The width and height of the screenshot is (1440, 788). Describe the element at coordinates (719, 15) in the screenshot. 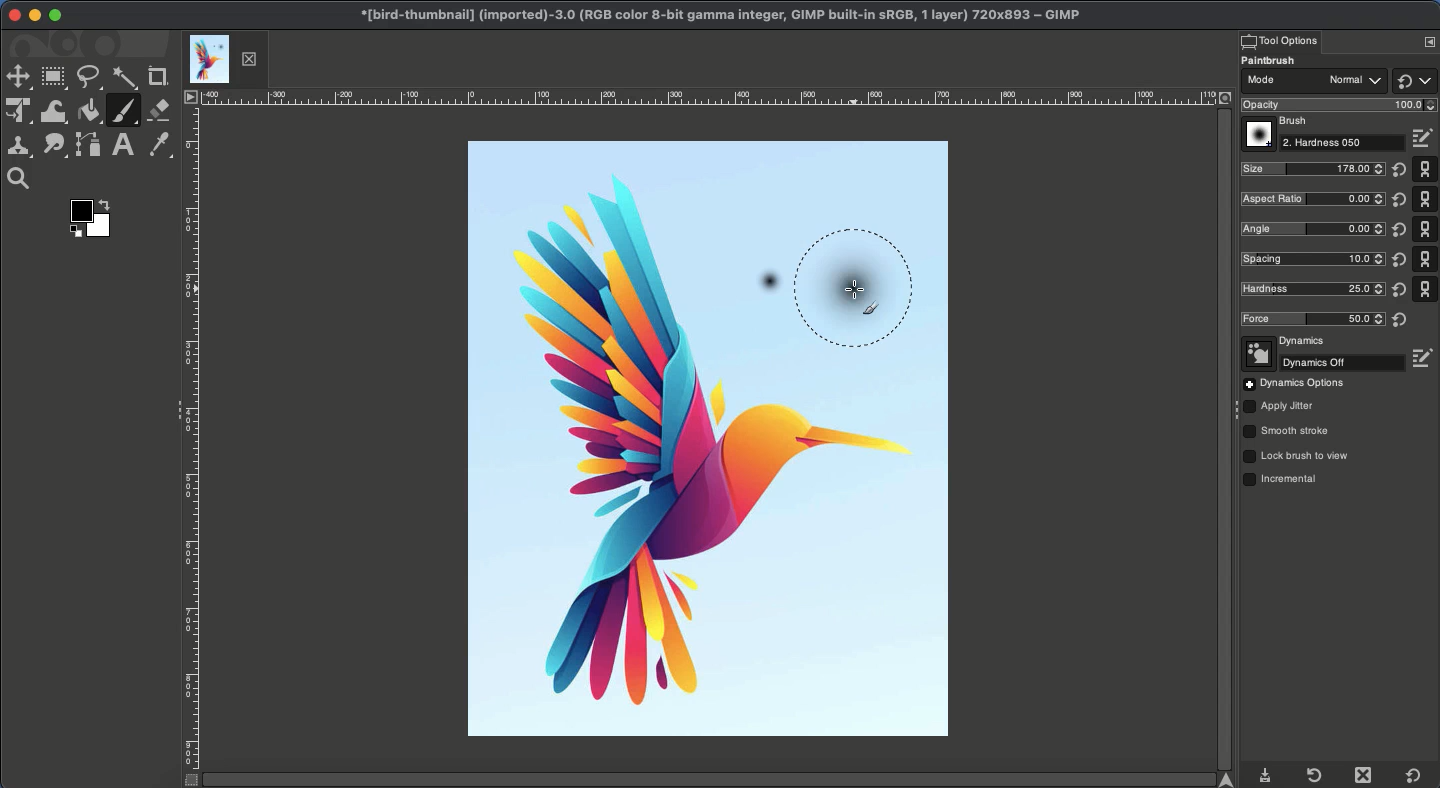

I see `GIMP project` at that location.